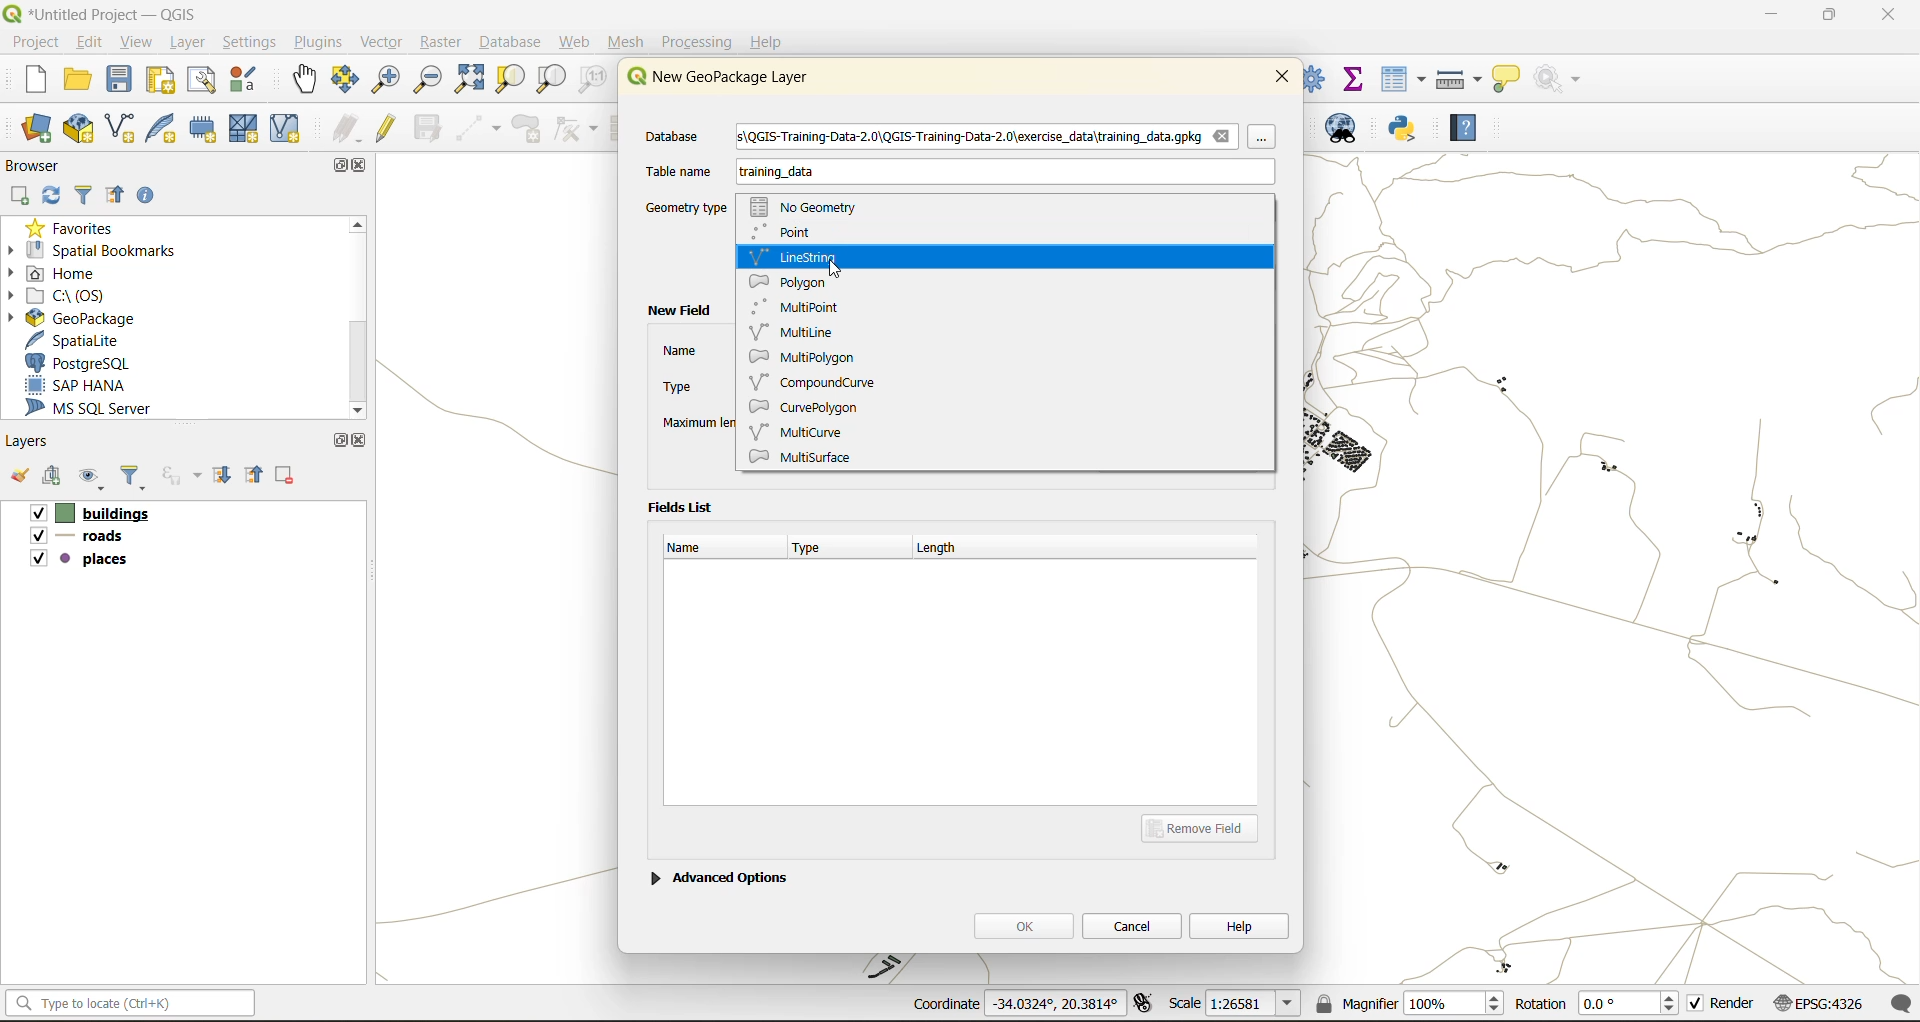  What do you see at coordinates (21, 195) in the screenshot?
I see `add` at bounding box center [21, 195].